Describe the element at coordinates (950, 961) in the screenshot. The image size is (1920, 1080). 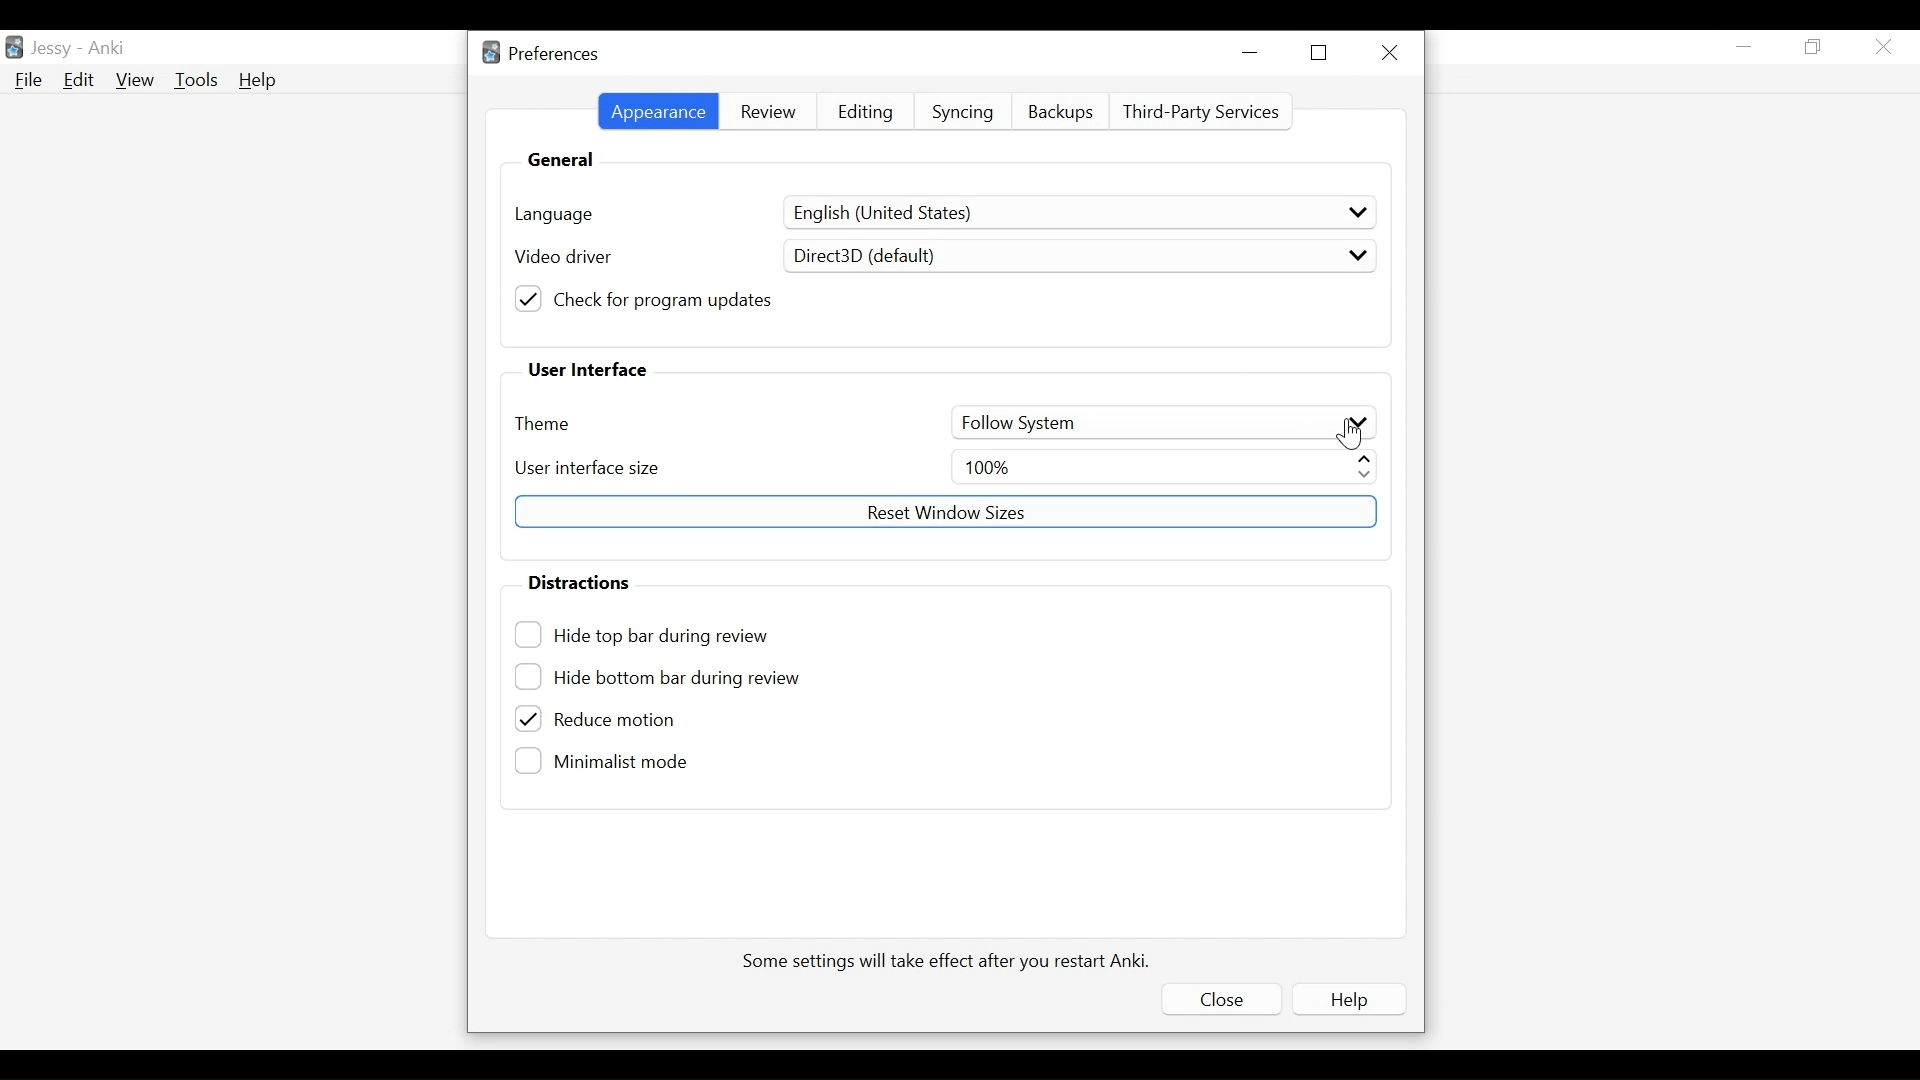
I see `Some settings will take effect after you restart Anki` at that location.